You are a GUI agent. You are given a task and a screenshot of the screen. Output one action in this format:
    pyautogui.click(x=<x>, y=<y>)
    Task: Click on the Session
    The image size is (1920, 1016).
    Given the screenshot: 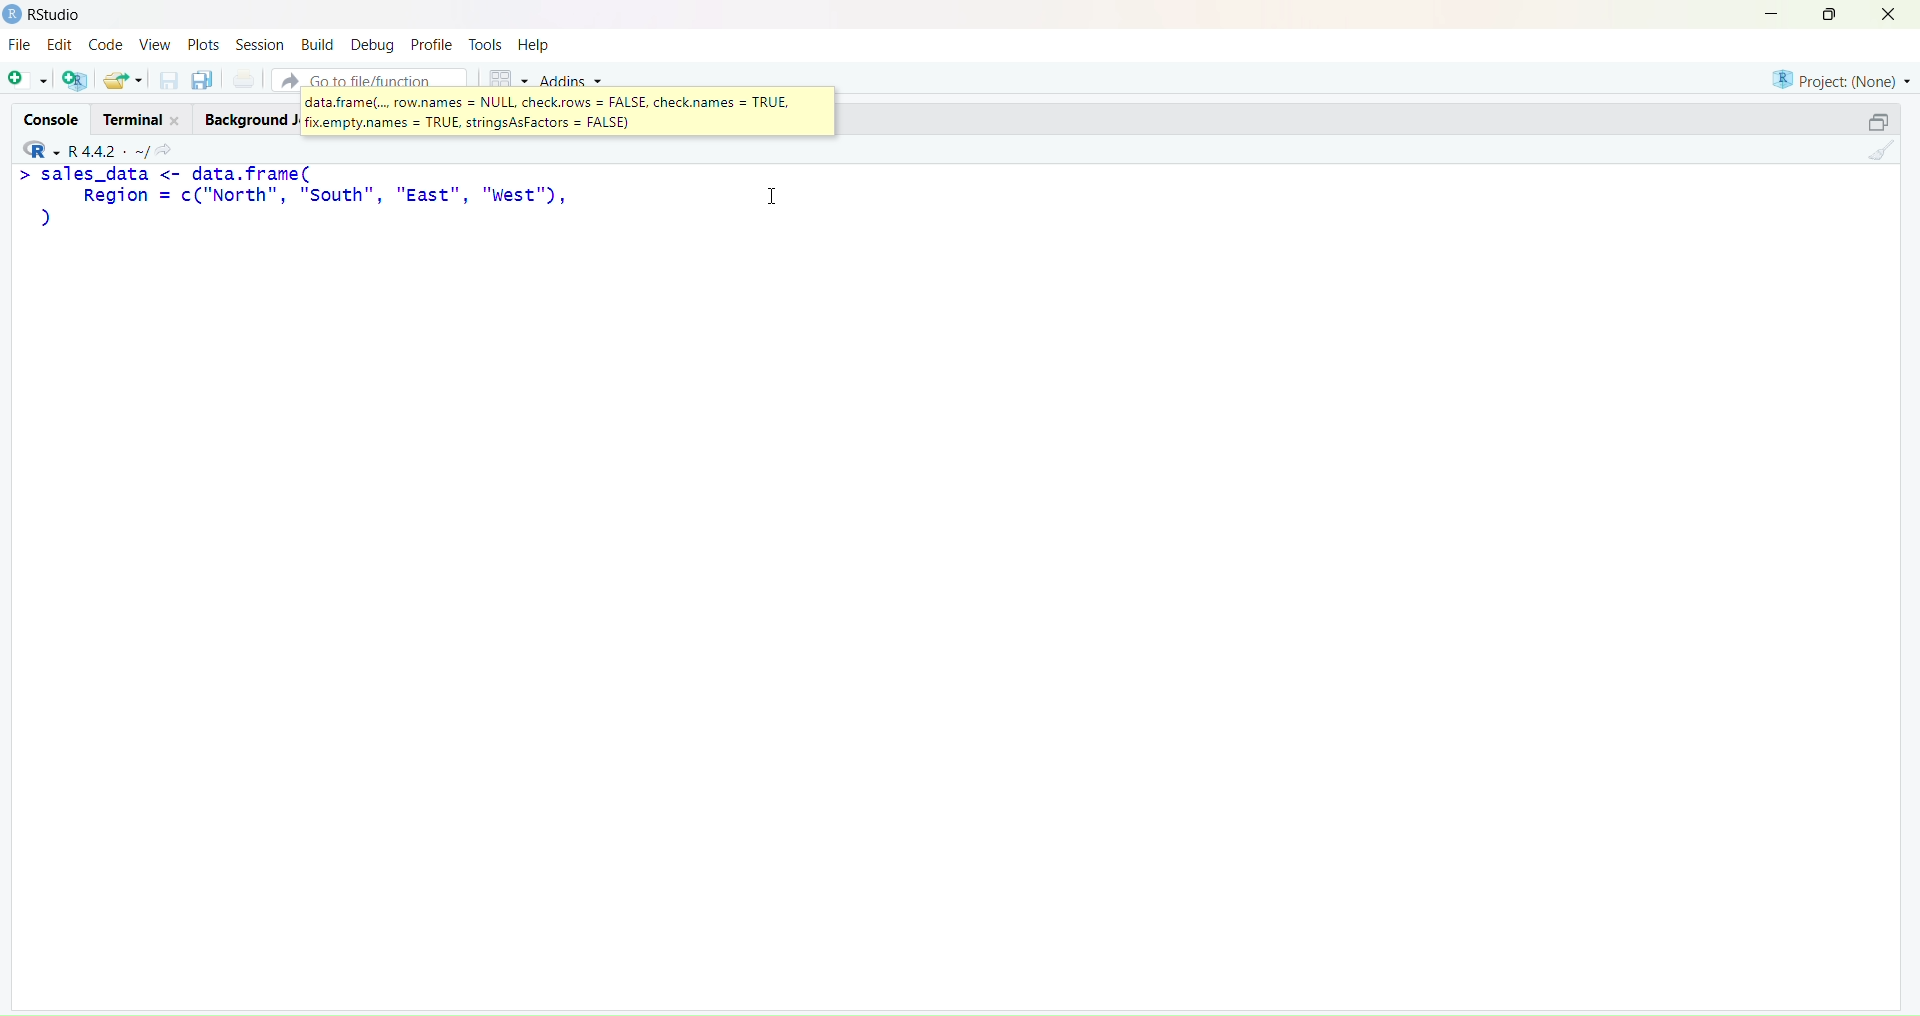 What is the action you would take?
    pyautogui.click(x=257, y=44)
    